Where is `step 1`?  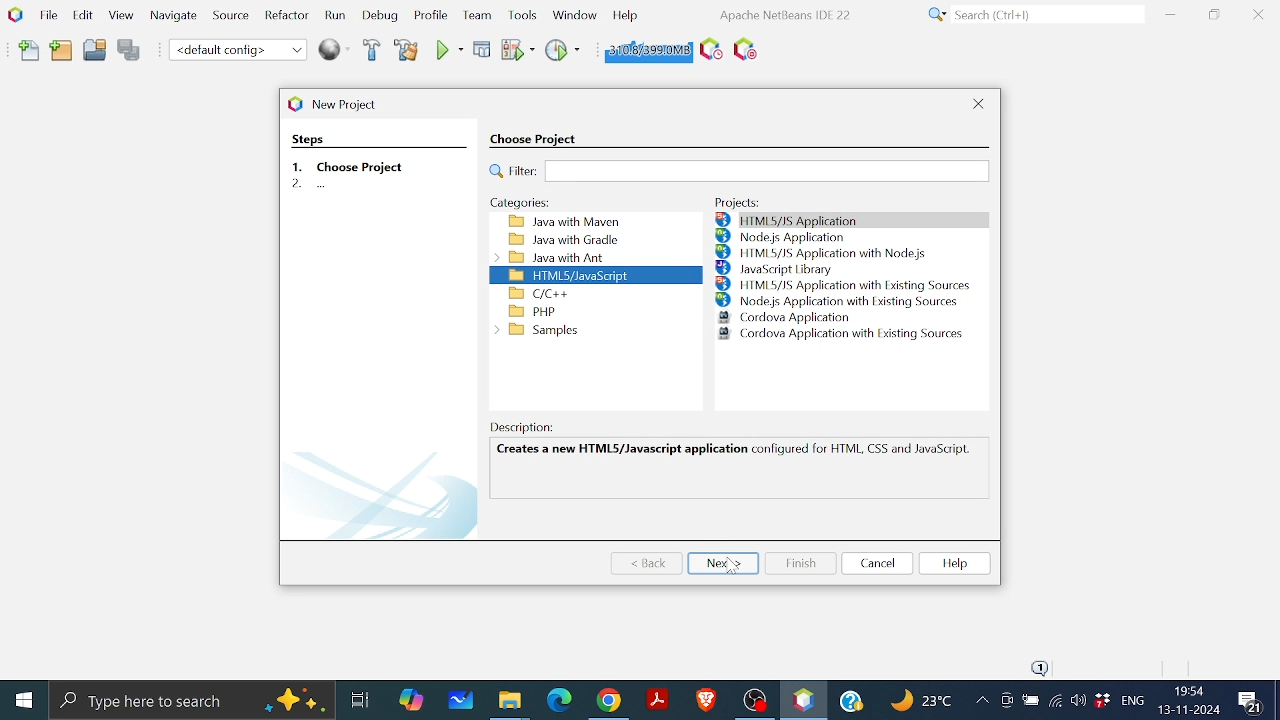 step 1 is located at coordinates (346, 167).